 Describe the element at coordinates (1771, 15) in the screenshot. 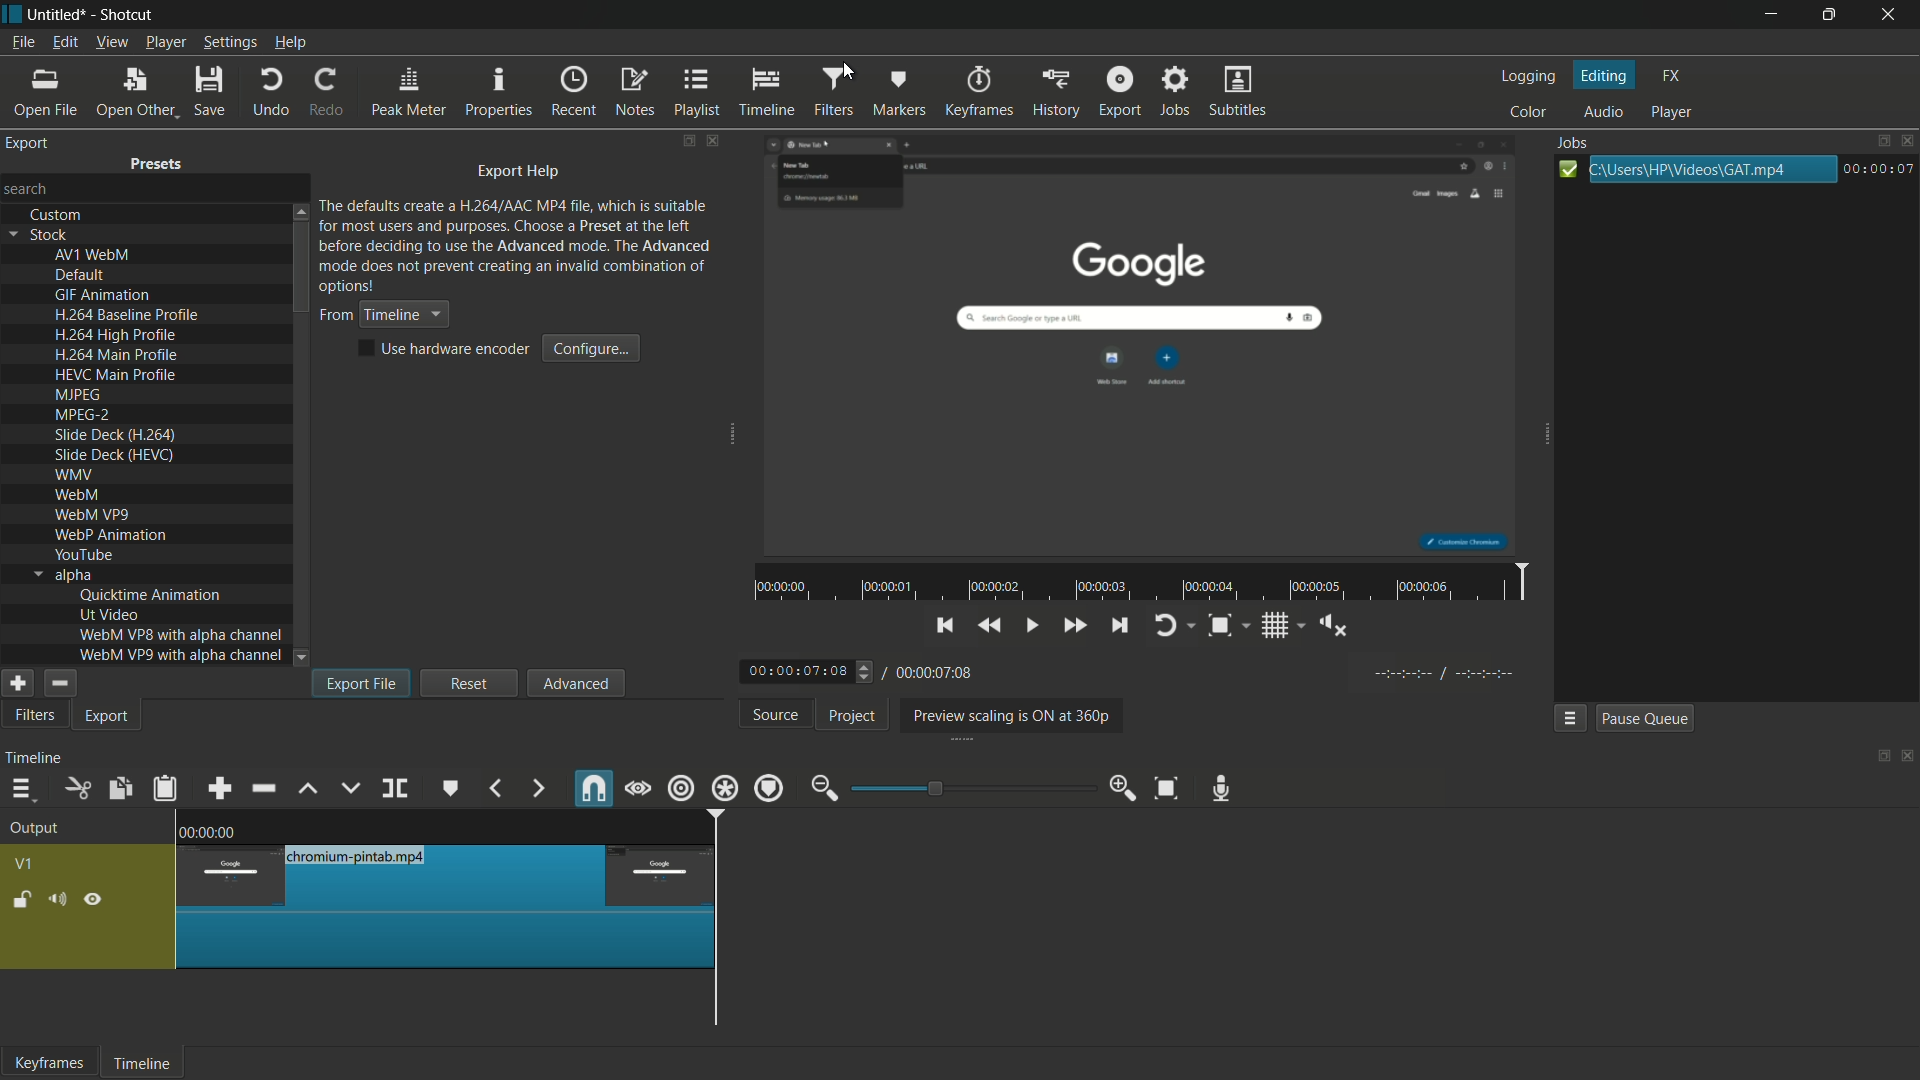

I see `minimize` at that location.